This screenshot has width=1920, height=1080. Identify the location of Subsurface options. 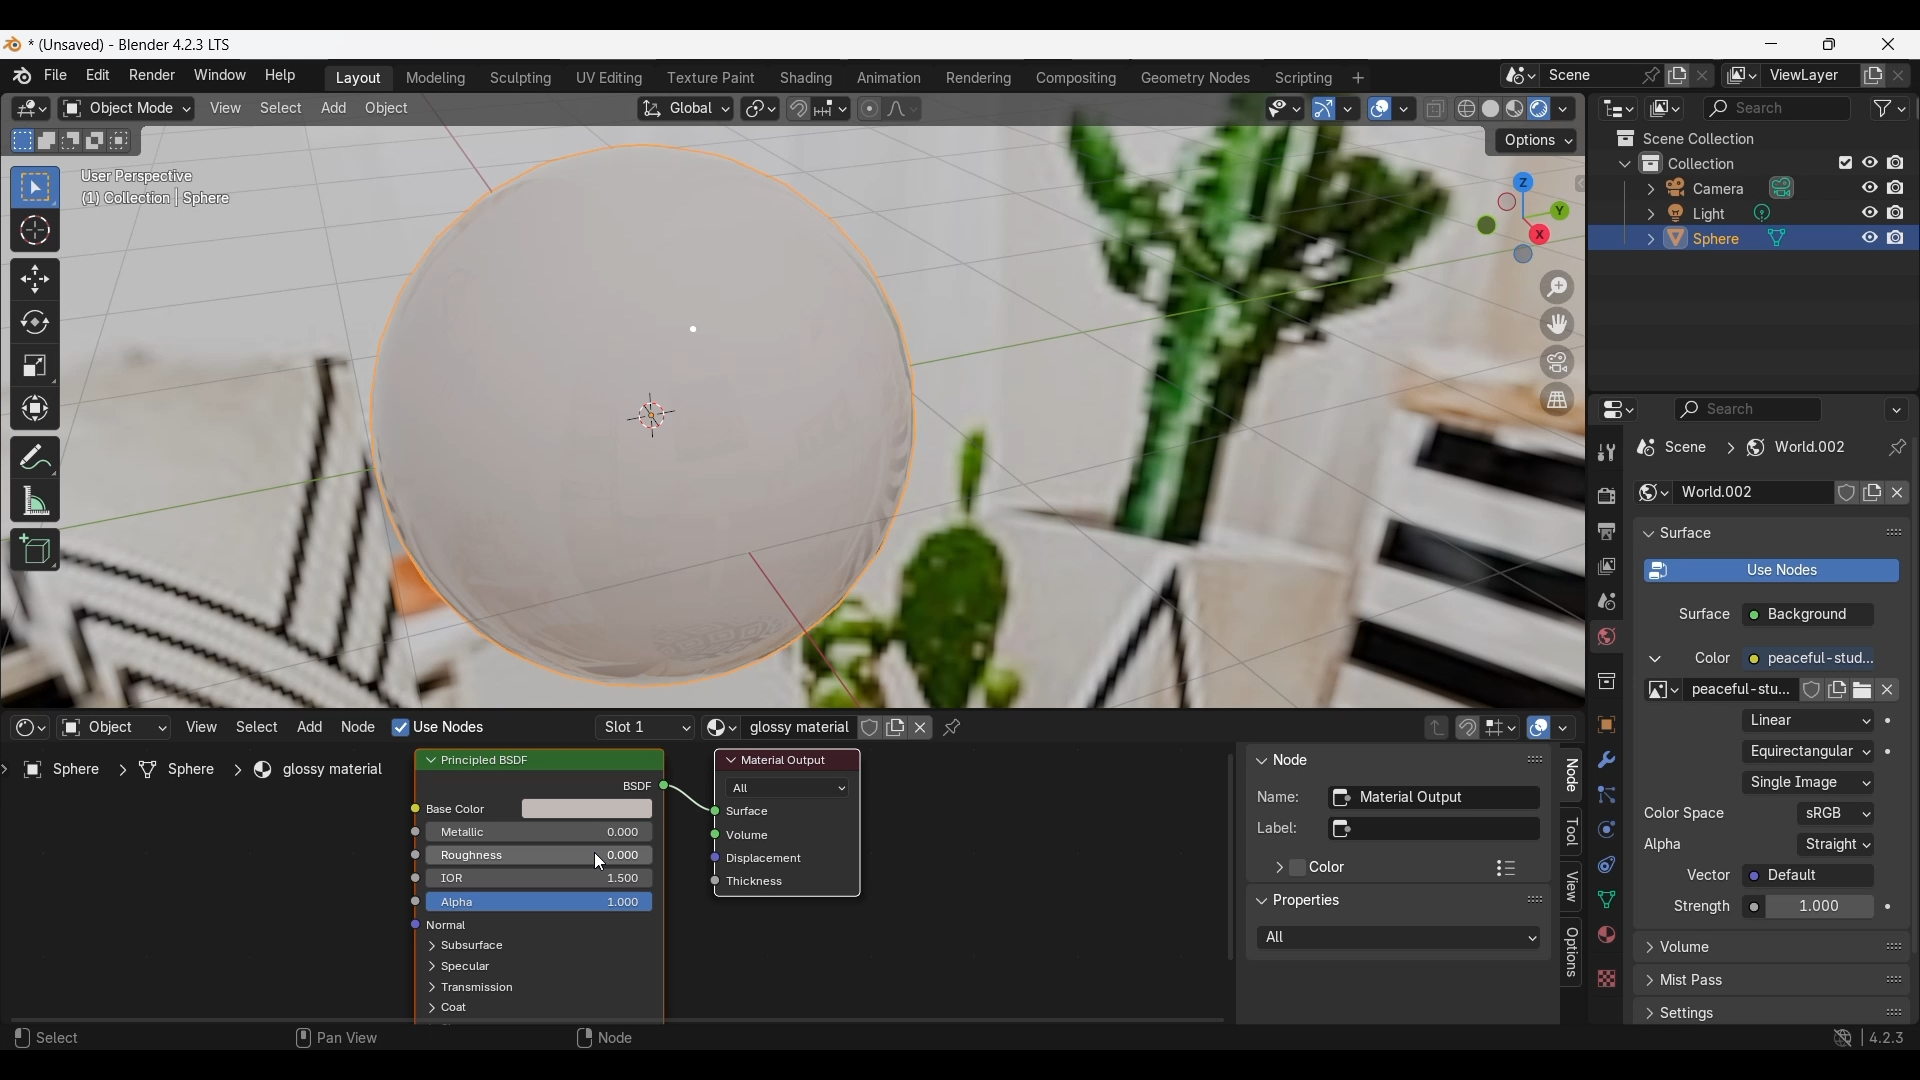
(472, 945).